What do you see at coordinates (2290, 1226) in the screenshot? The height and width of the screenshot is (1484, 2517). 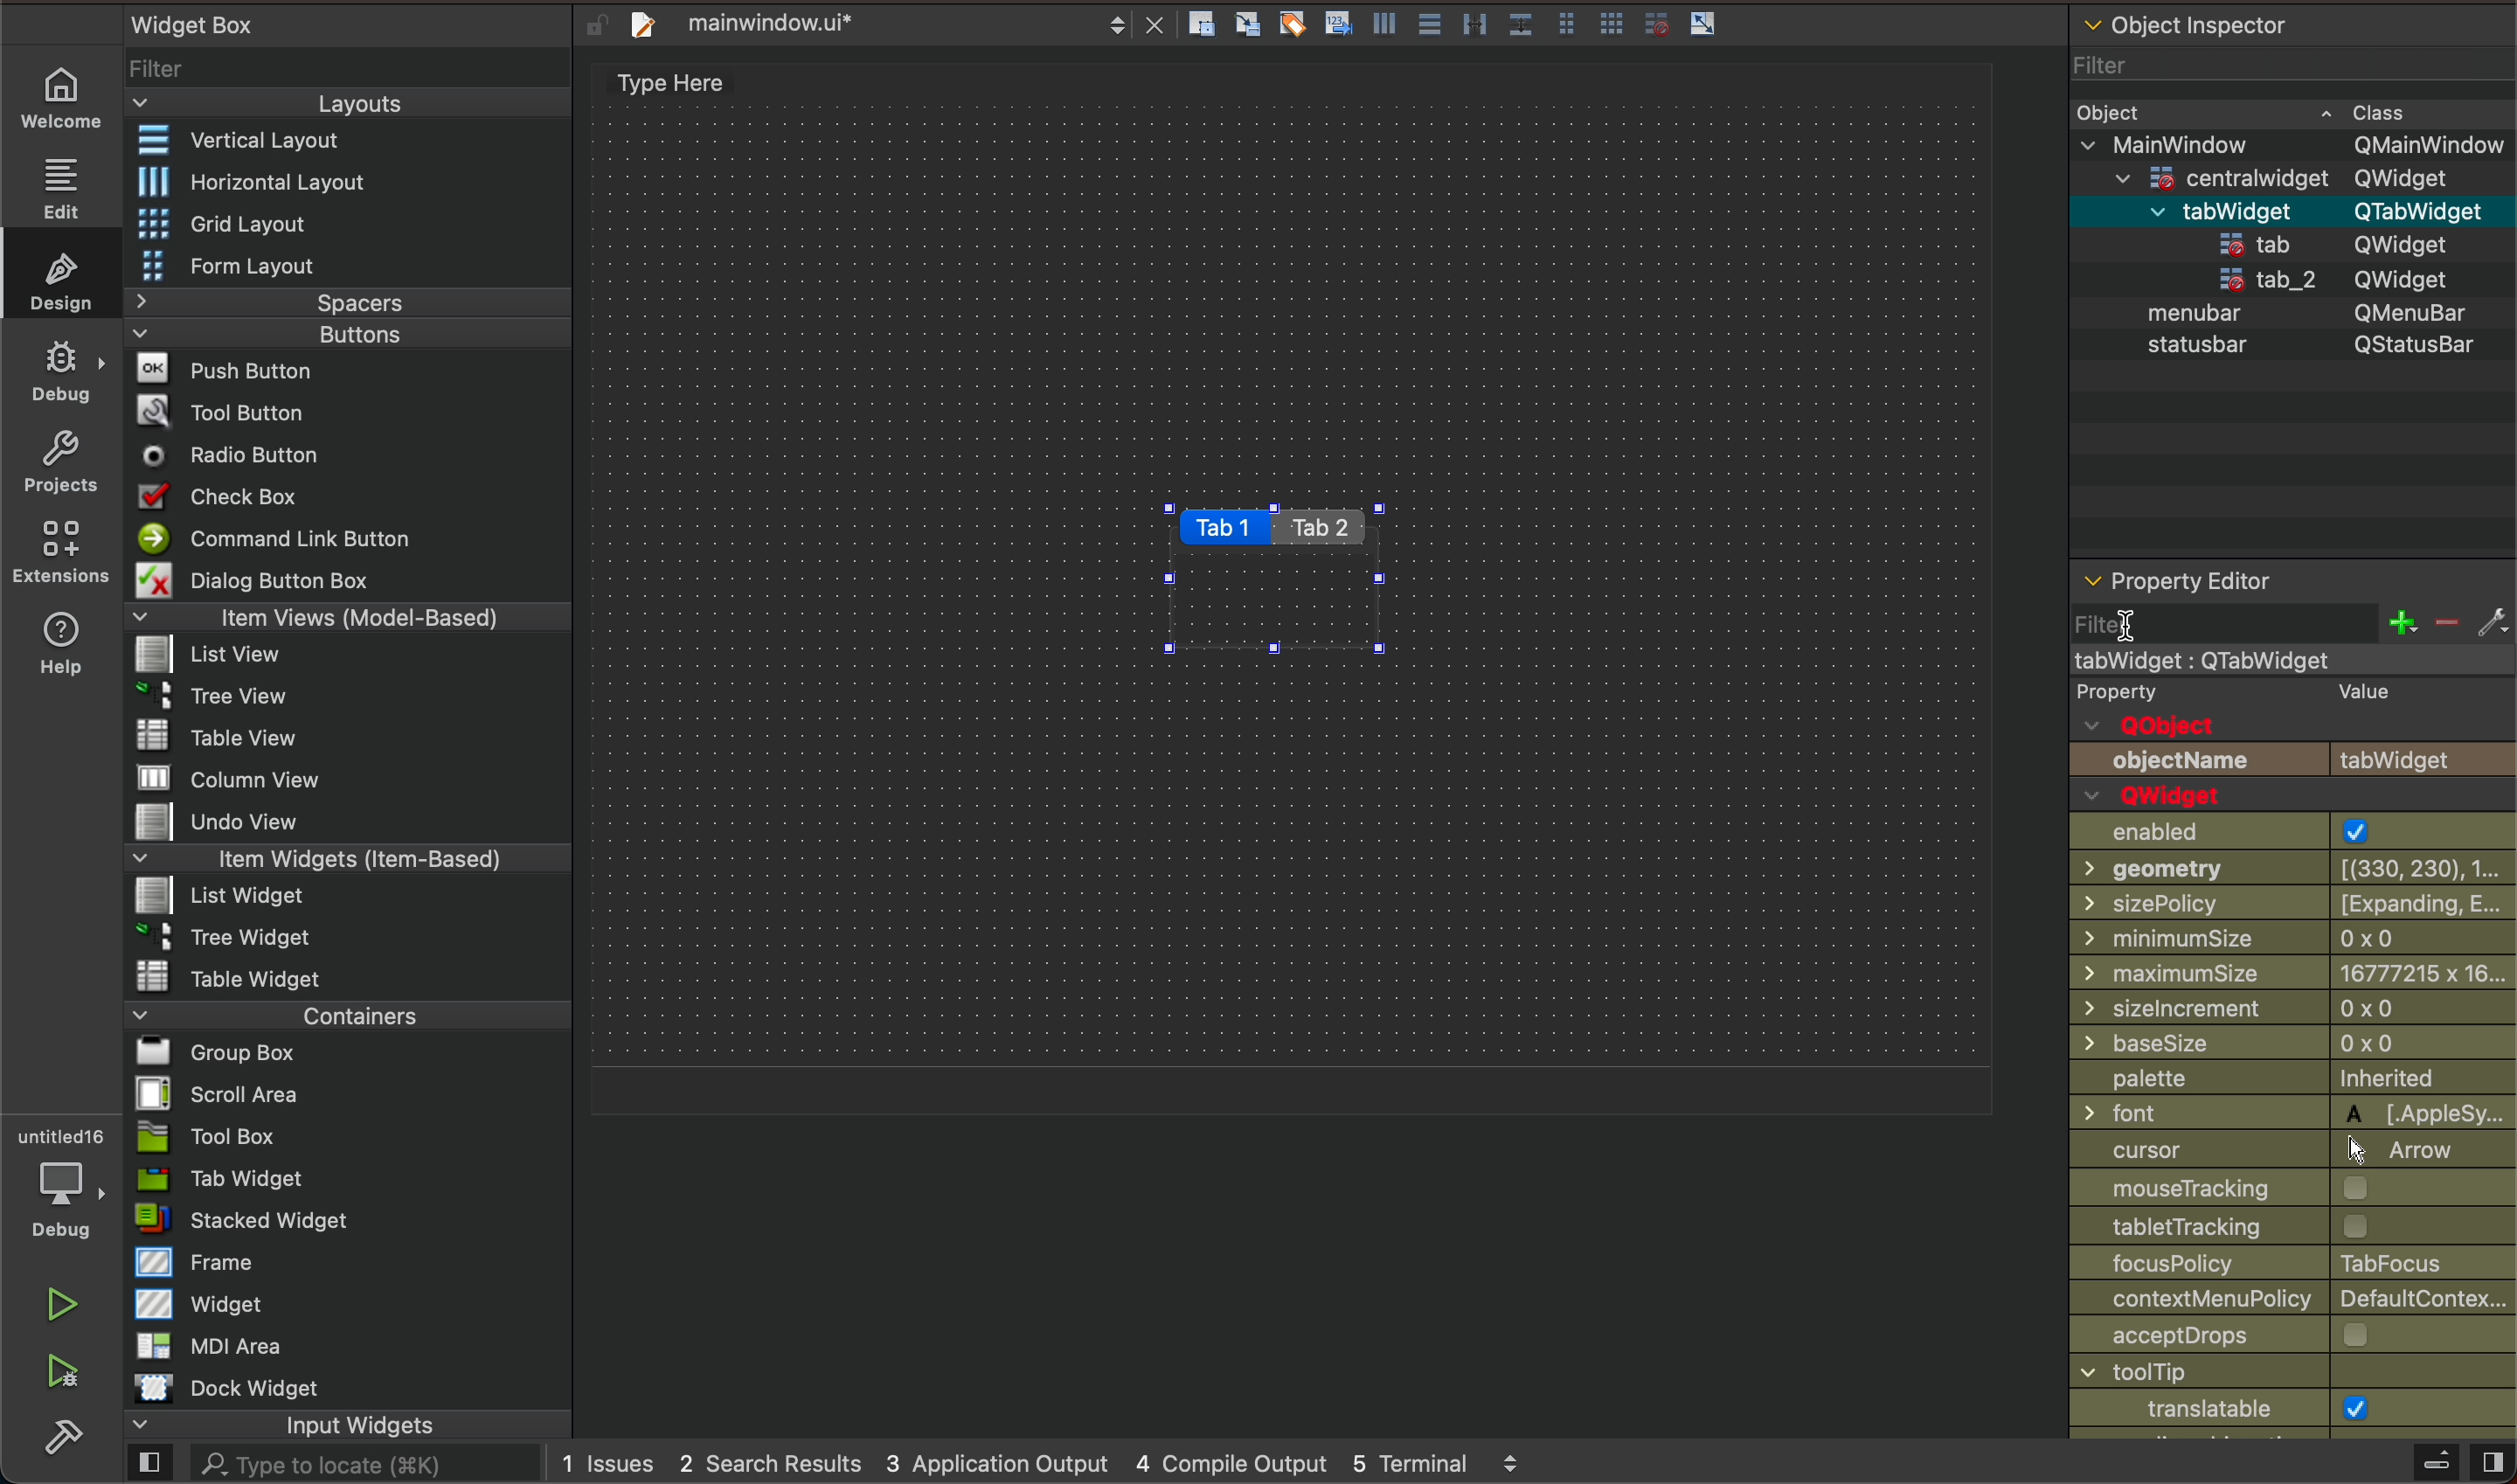 I see `tracking` at bounding box center [2290, 1226].